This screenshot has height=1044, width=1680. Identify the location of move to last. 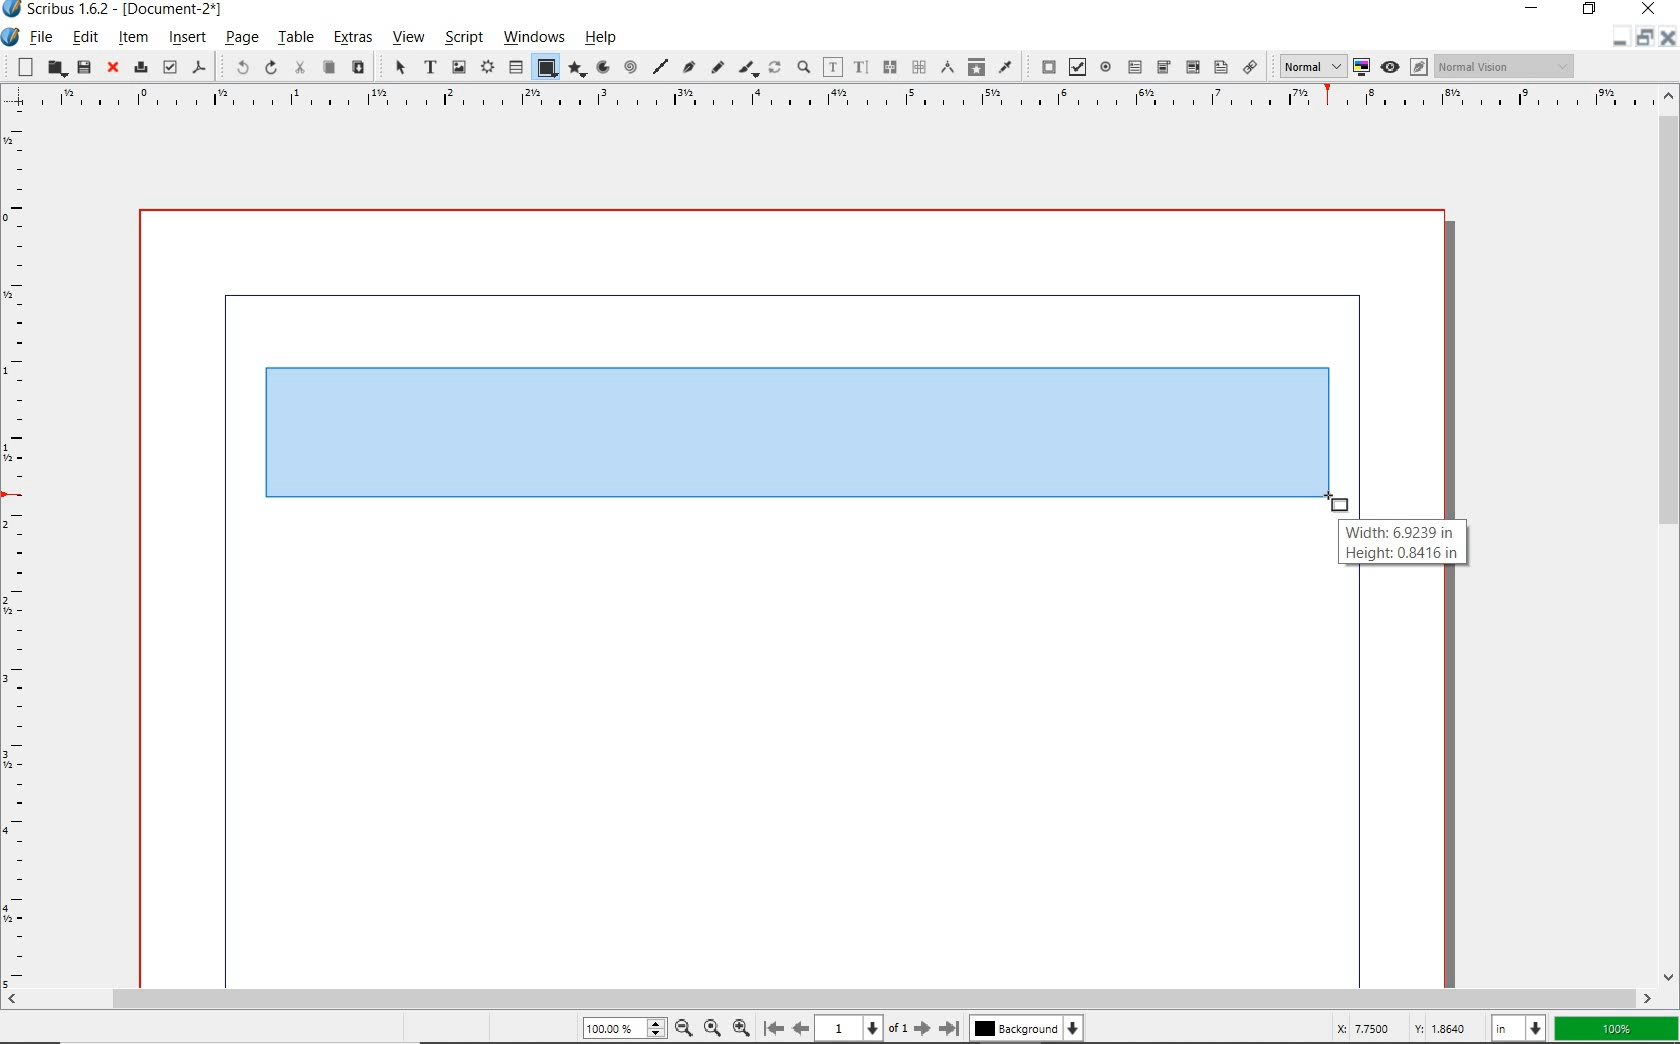
(953, 1025).